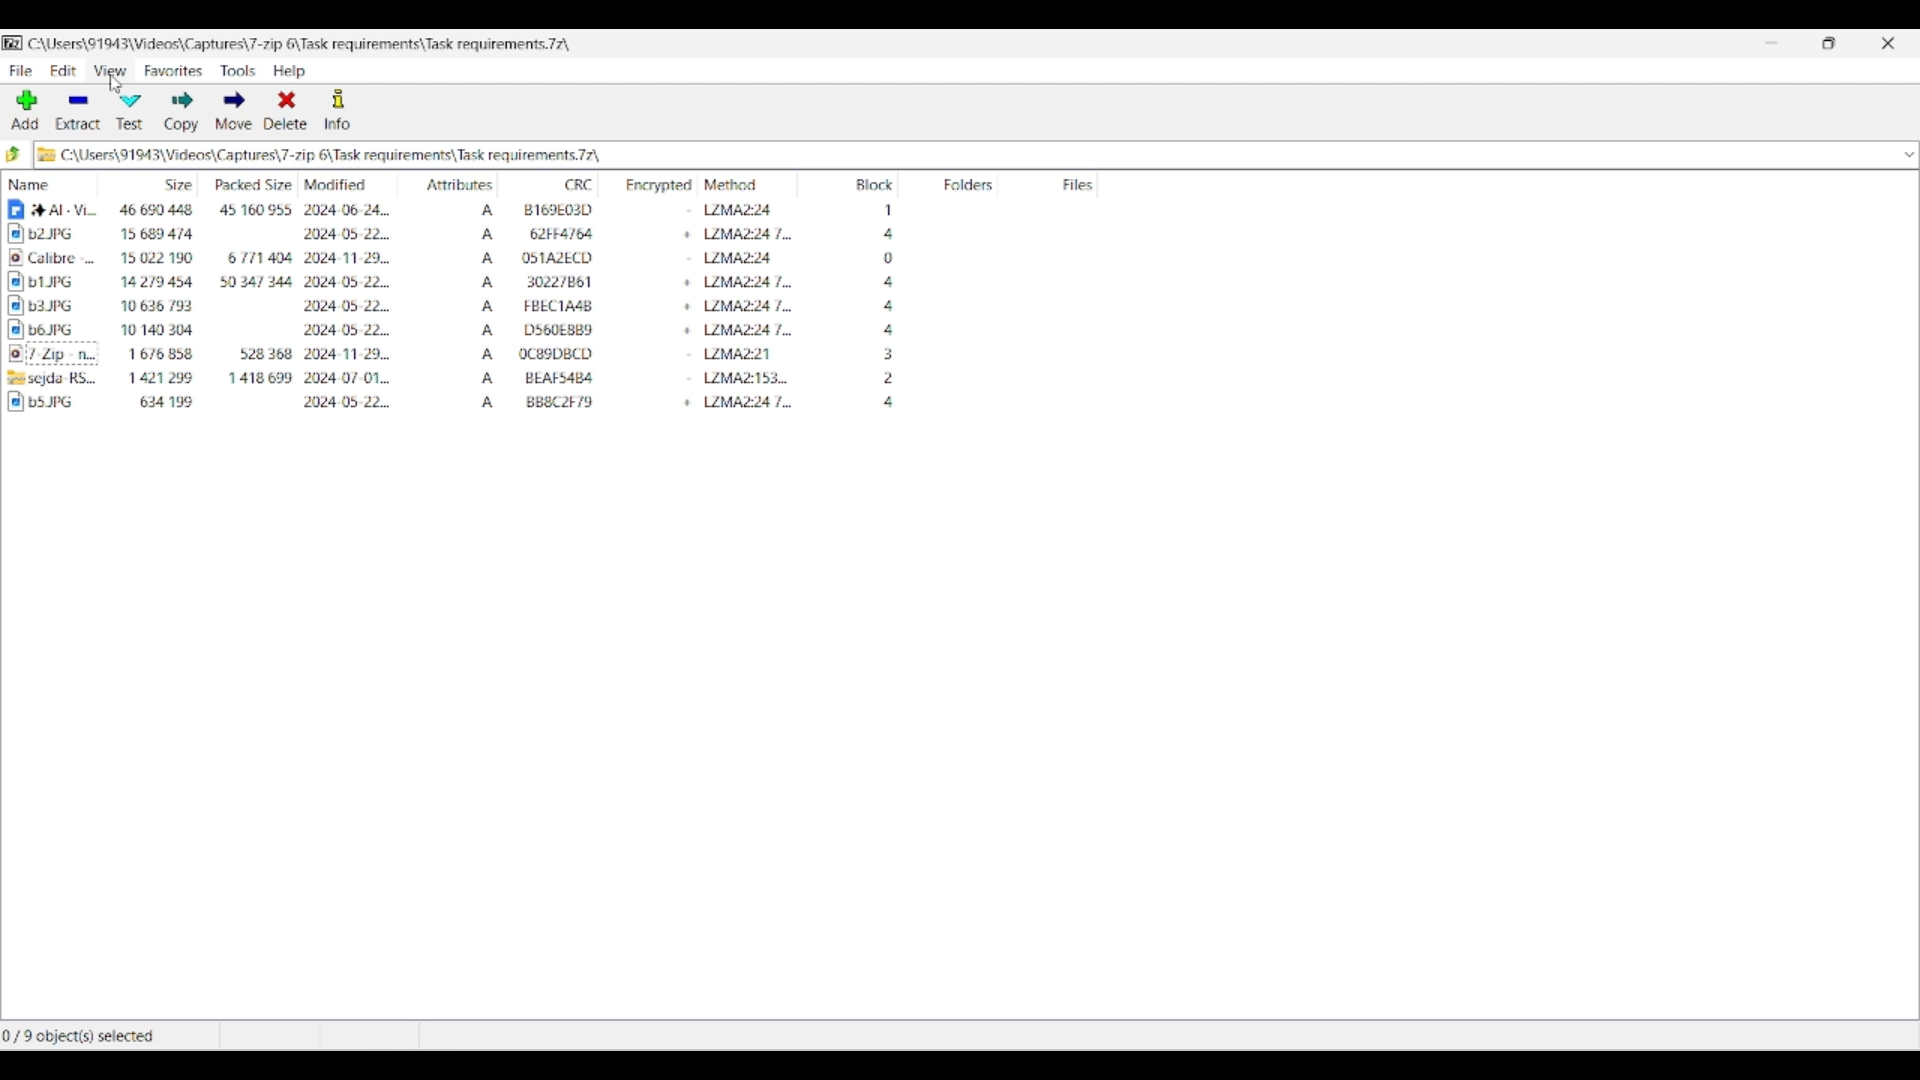 The height and width of the screenshot is (1080, 1920). What do you see at coordinates (550, 356) in the screenshot?
I see `file 7 and metadata` at bounding box center [550, 356].